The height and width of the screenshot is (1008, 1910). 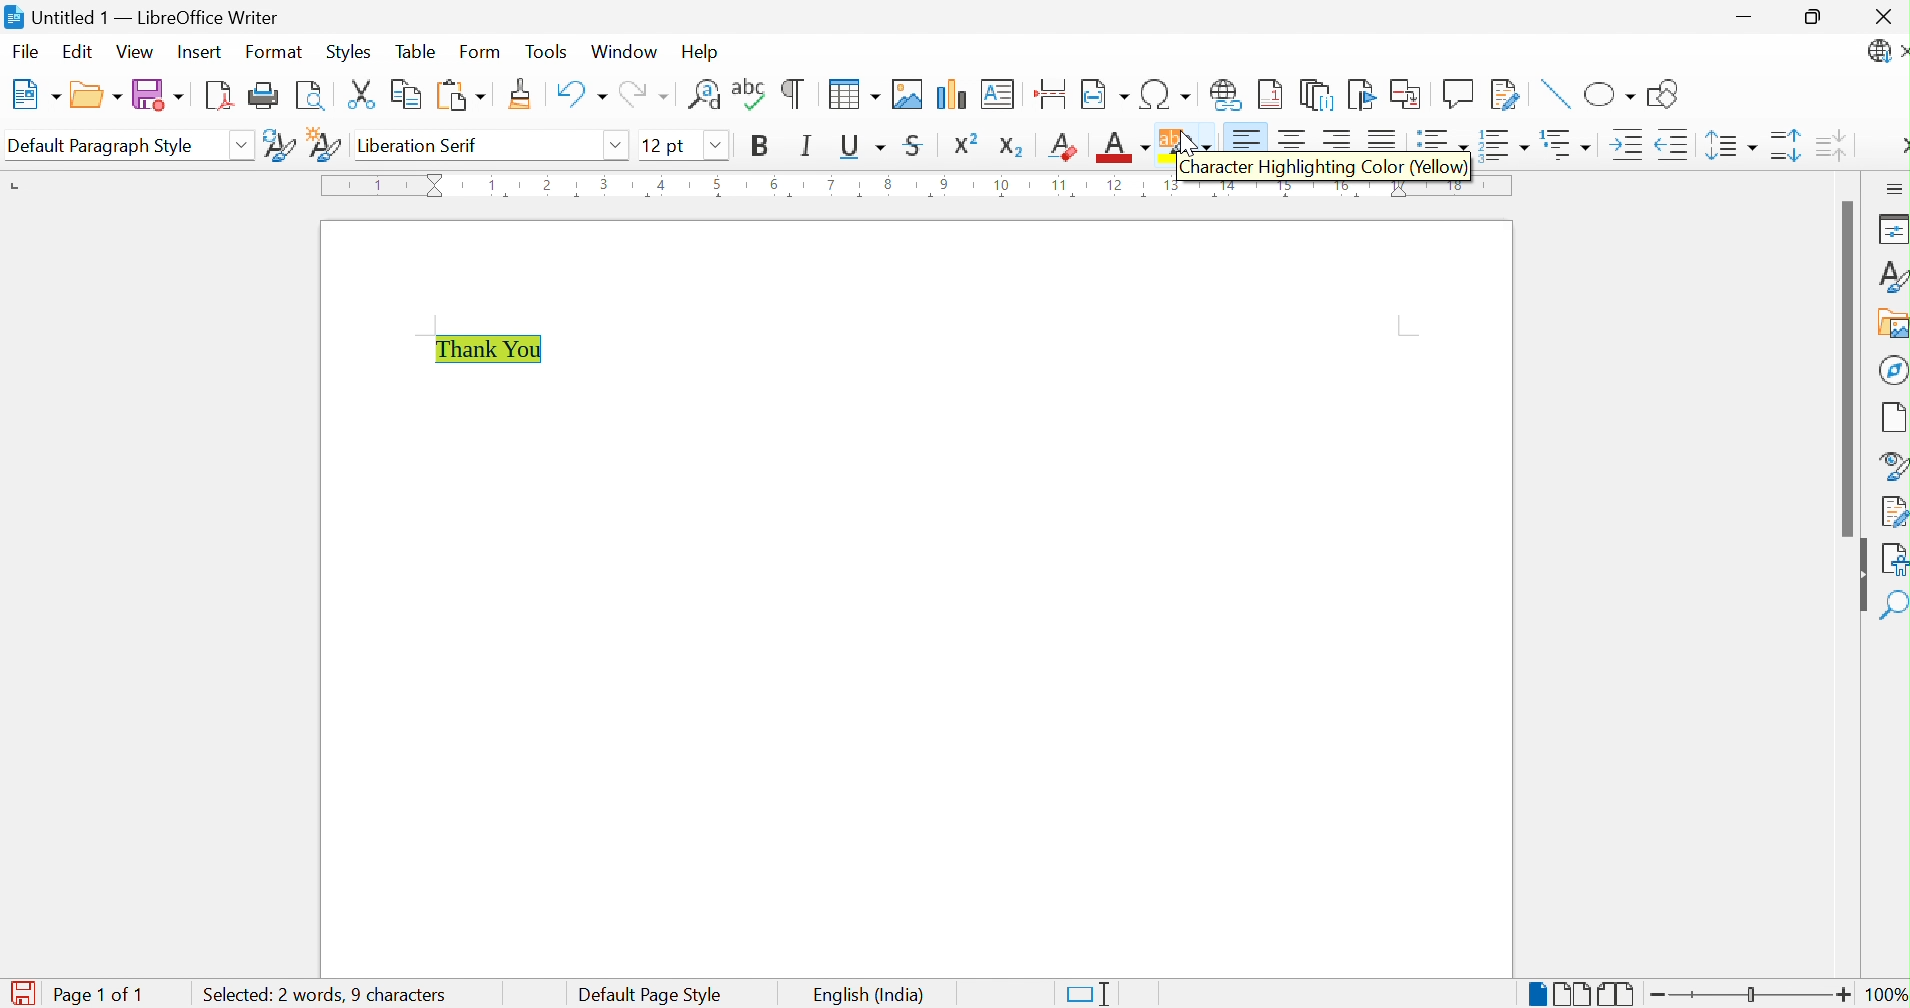 I want to click on Help, so click(x=699, y=53).